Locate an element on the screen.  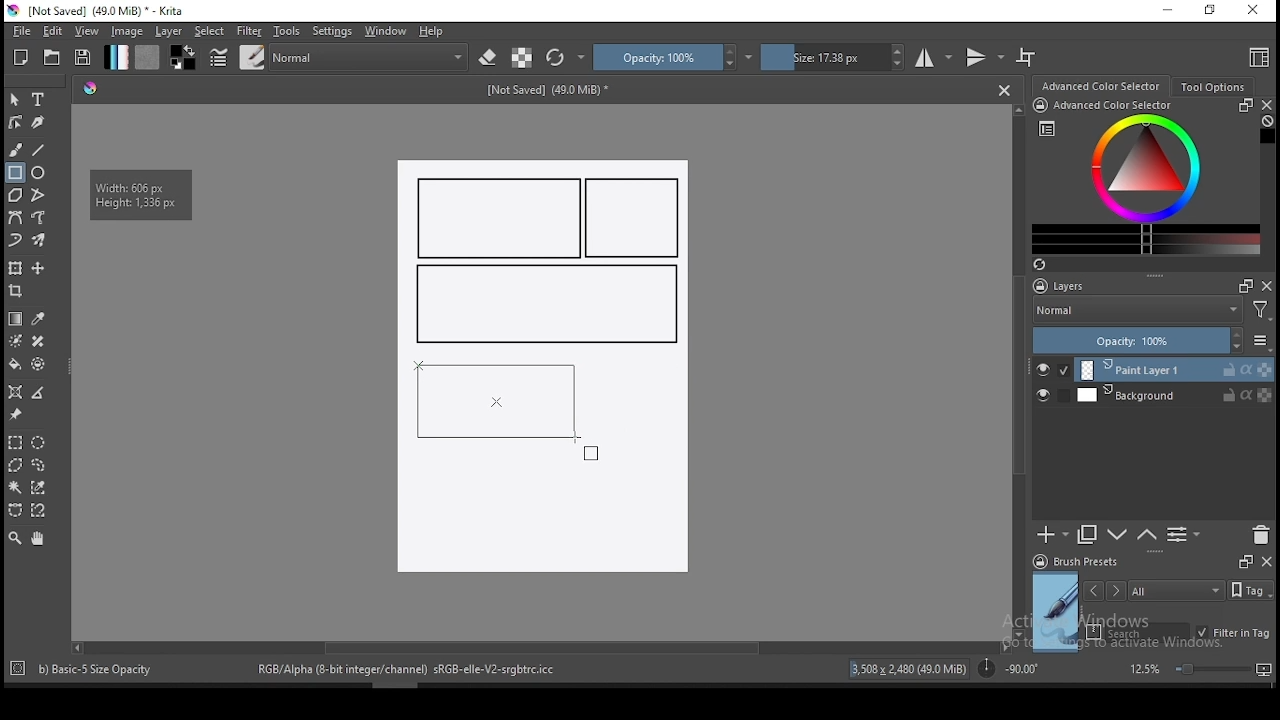
blending mode is located at coordinates (370, 57).